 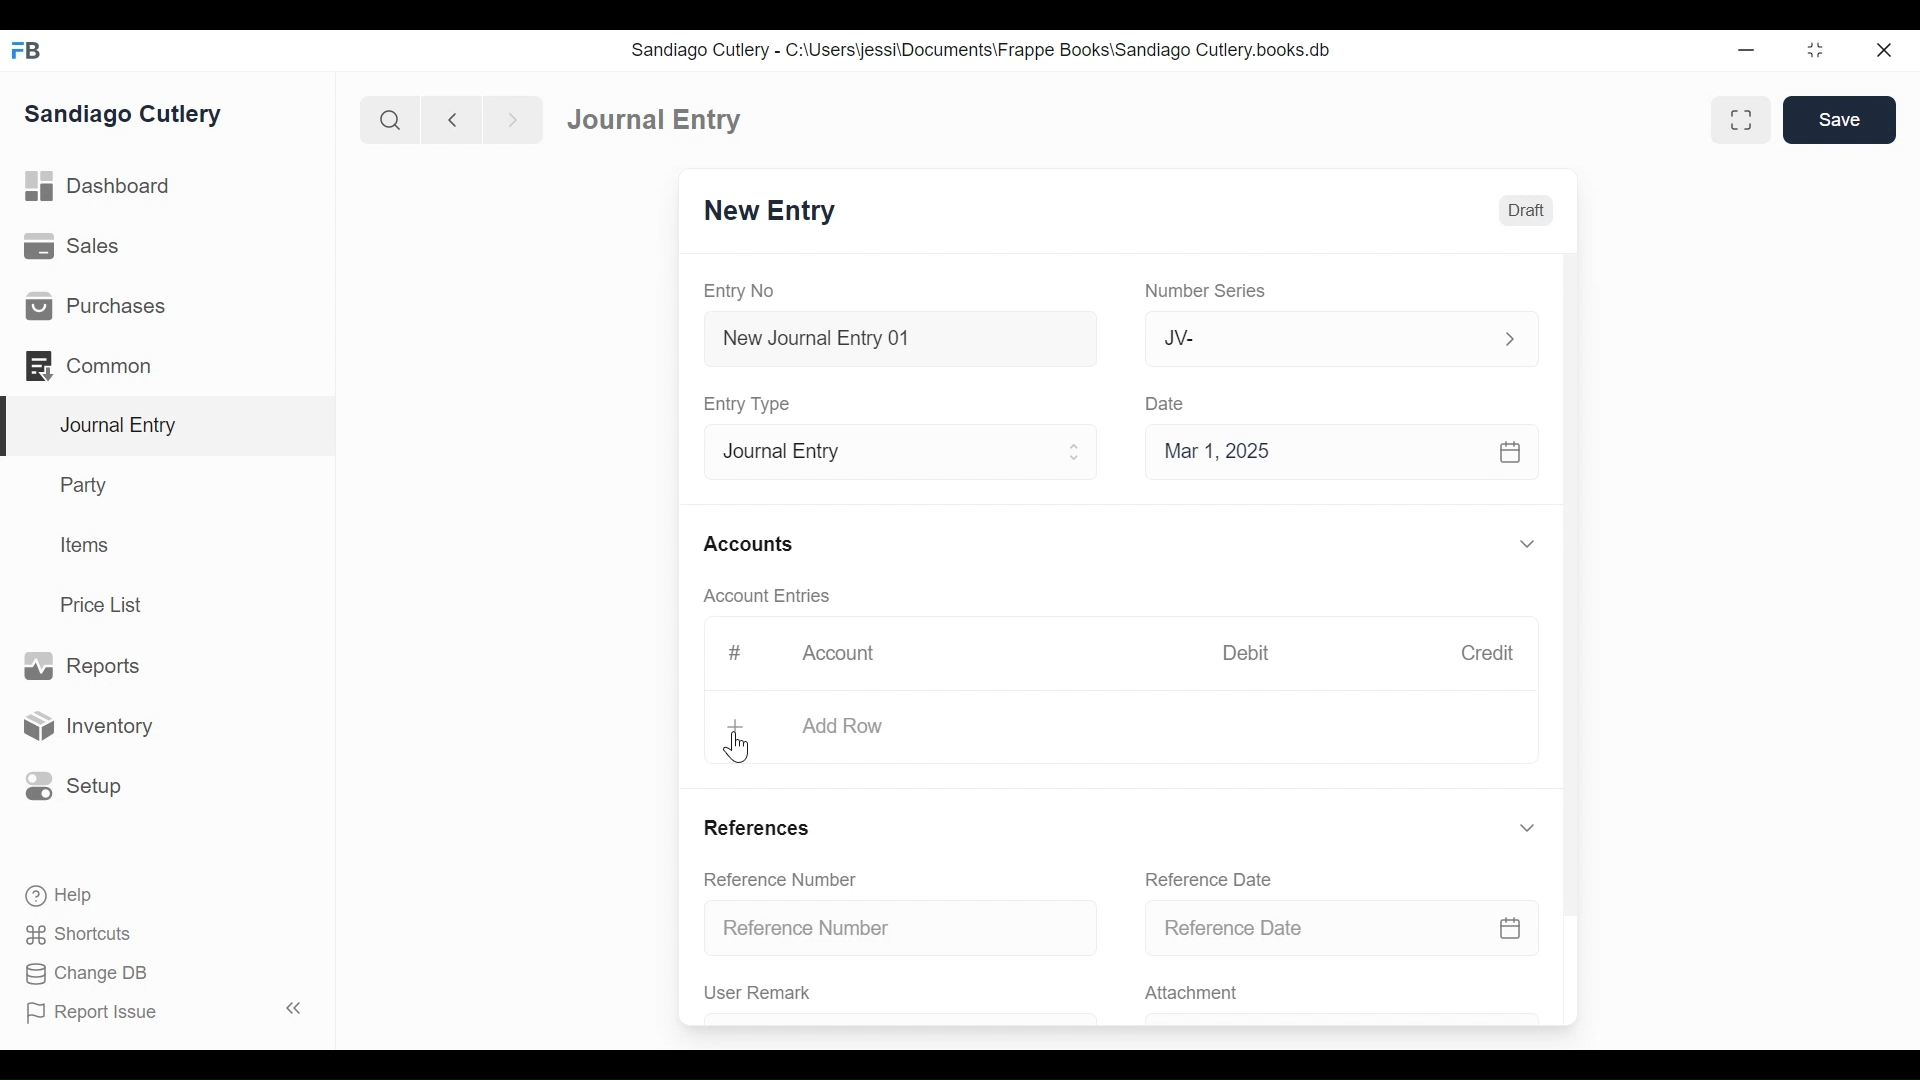 I want to click on References, so click(x=753, y=832).